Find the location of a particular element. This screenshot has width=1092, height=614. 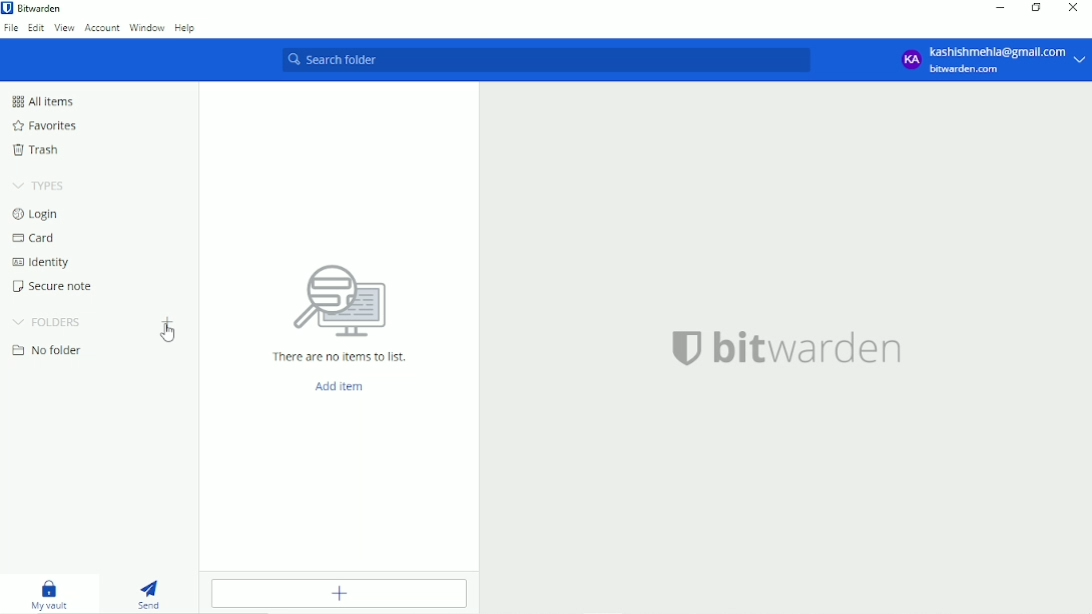

Close is located at coordinates (1073, 8).